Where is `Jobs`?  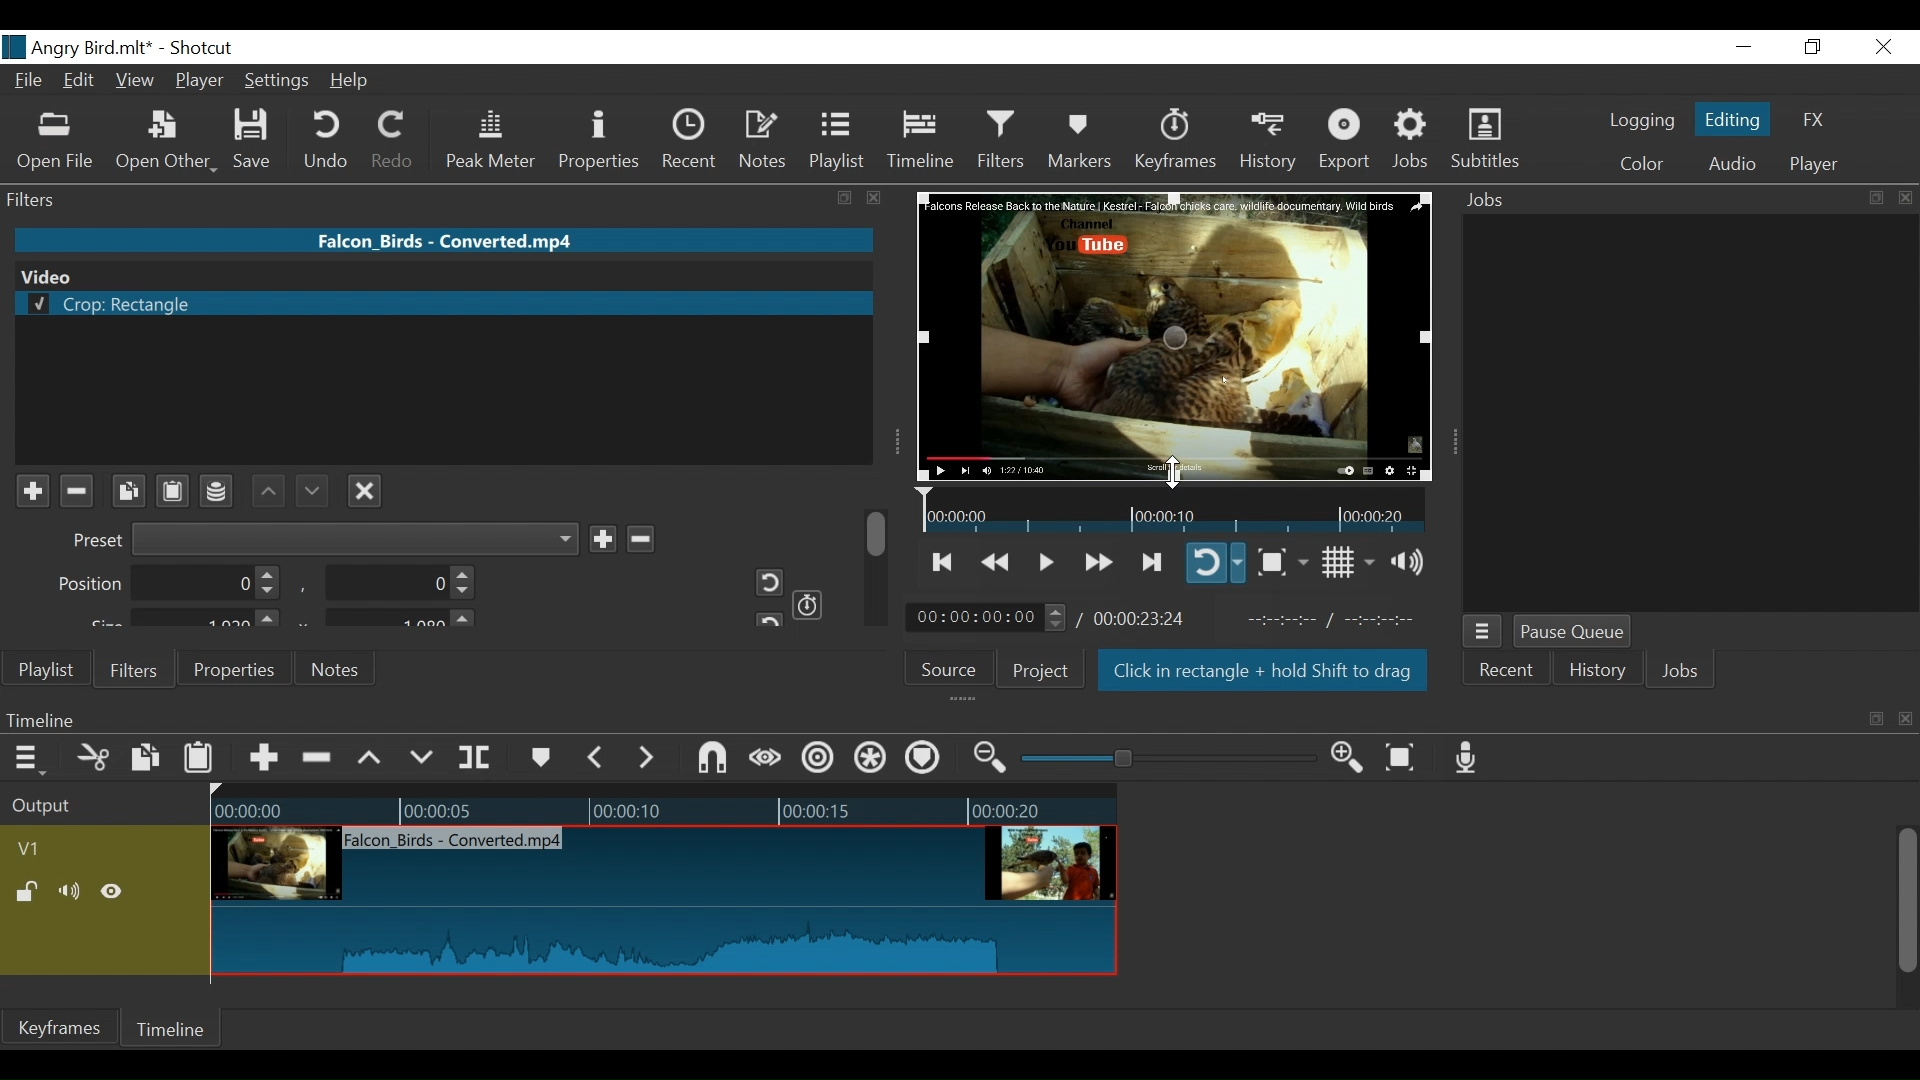
Jobs is located at coordinates (1412, 140).